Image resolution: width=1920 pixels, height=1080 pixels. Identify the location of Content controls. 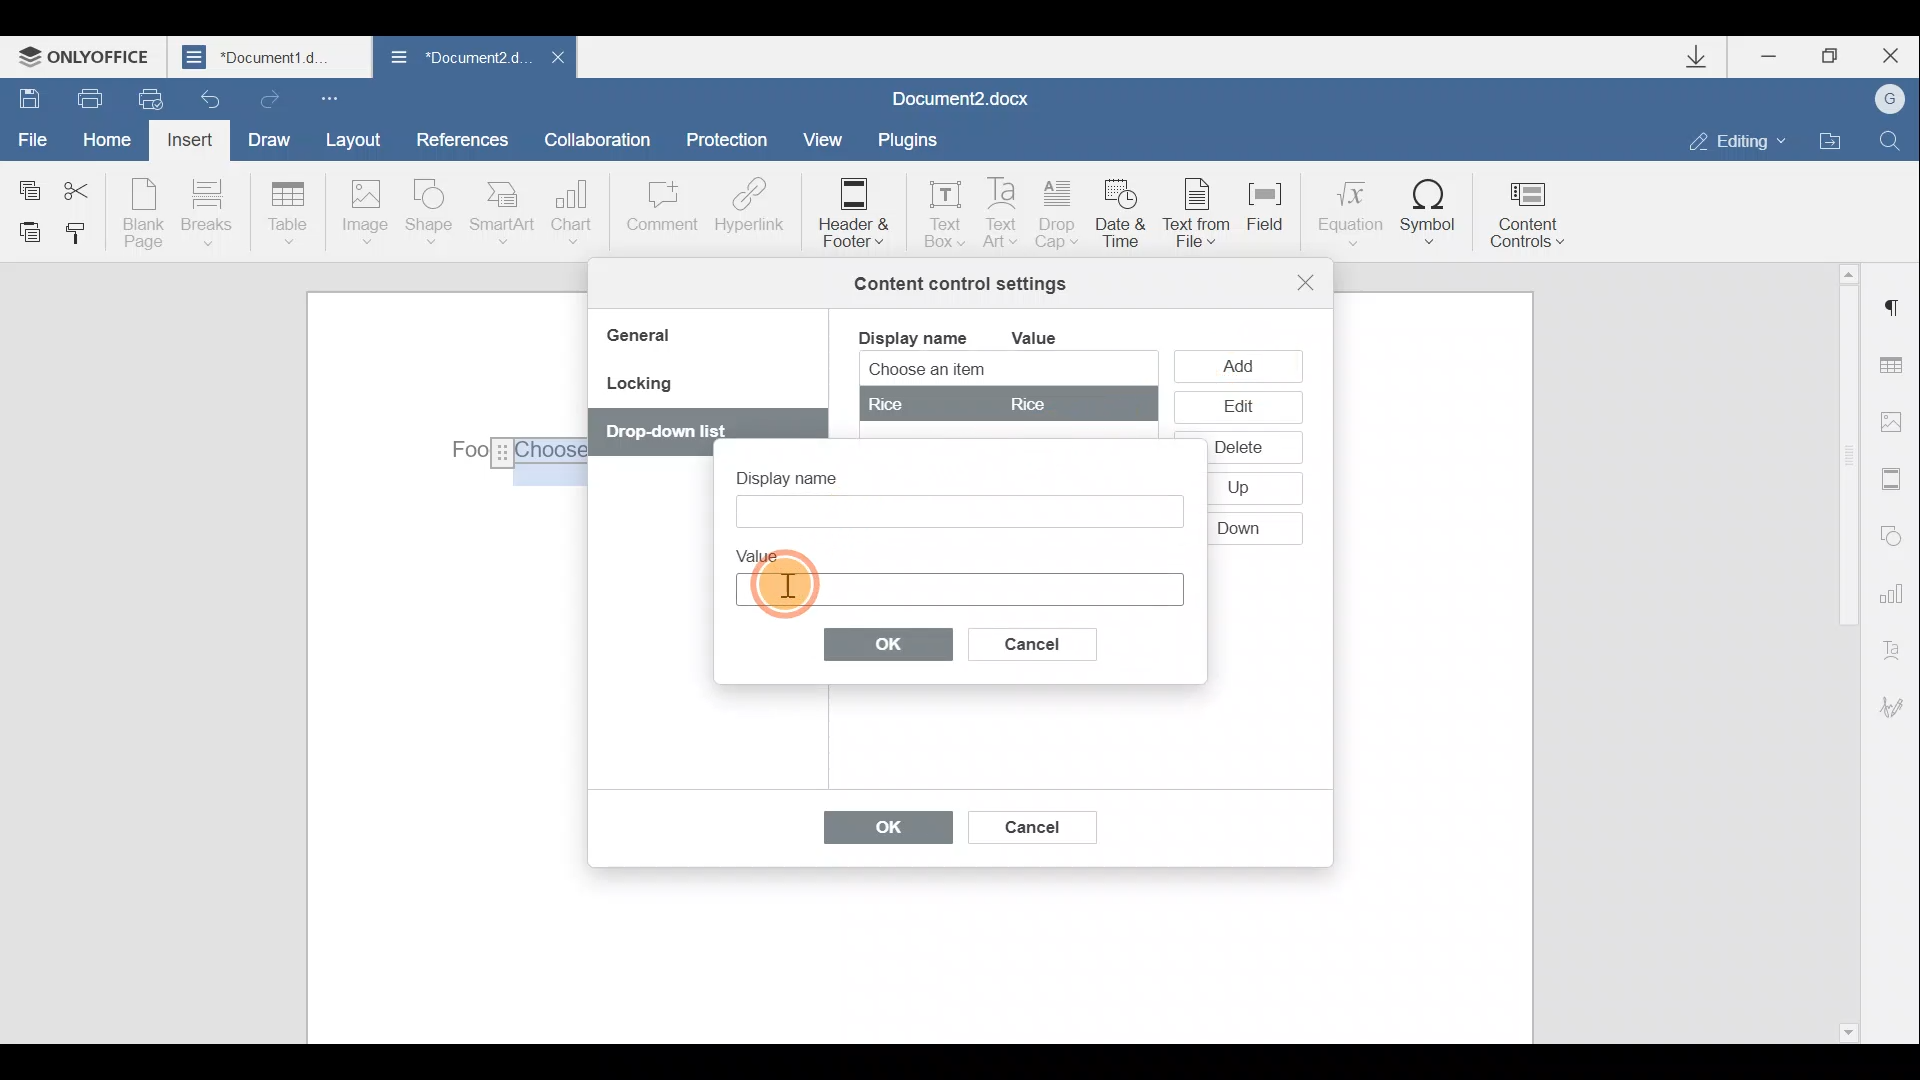
(1535, 208).